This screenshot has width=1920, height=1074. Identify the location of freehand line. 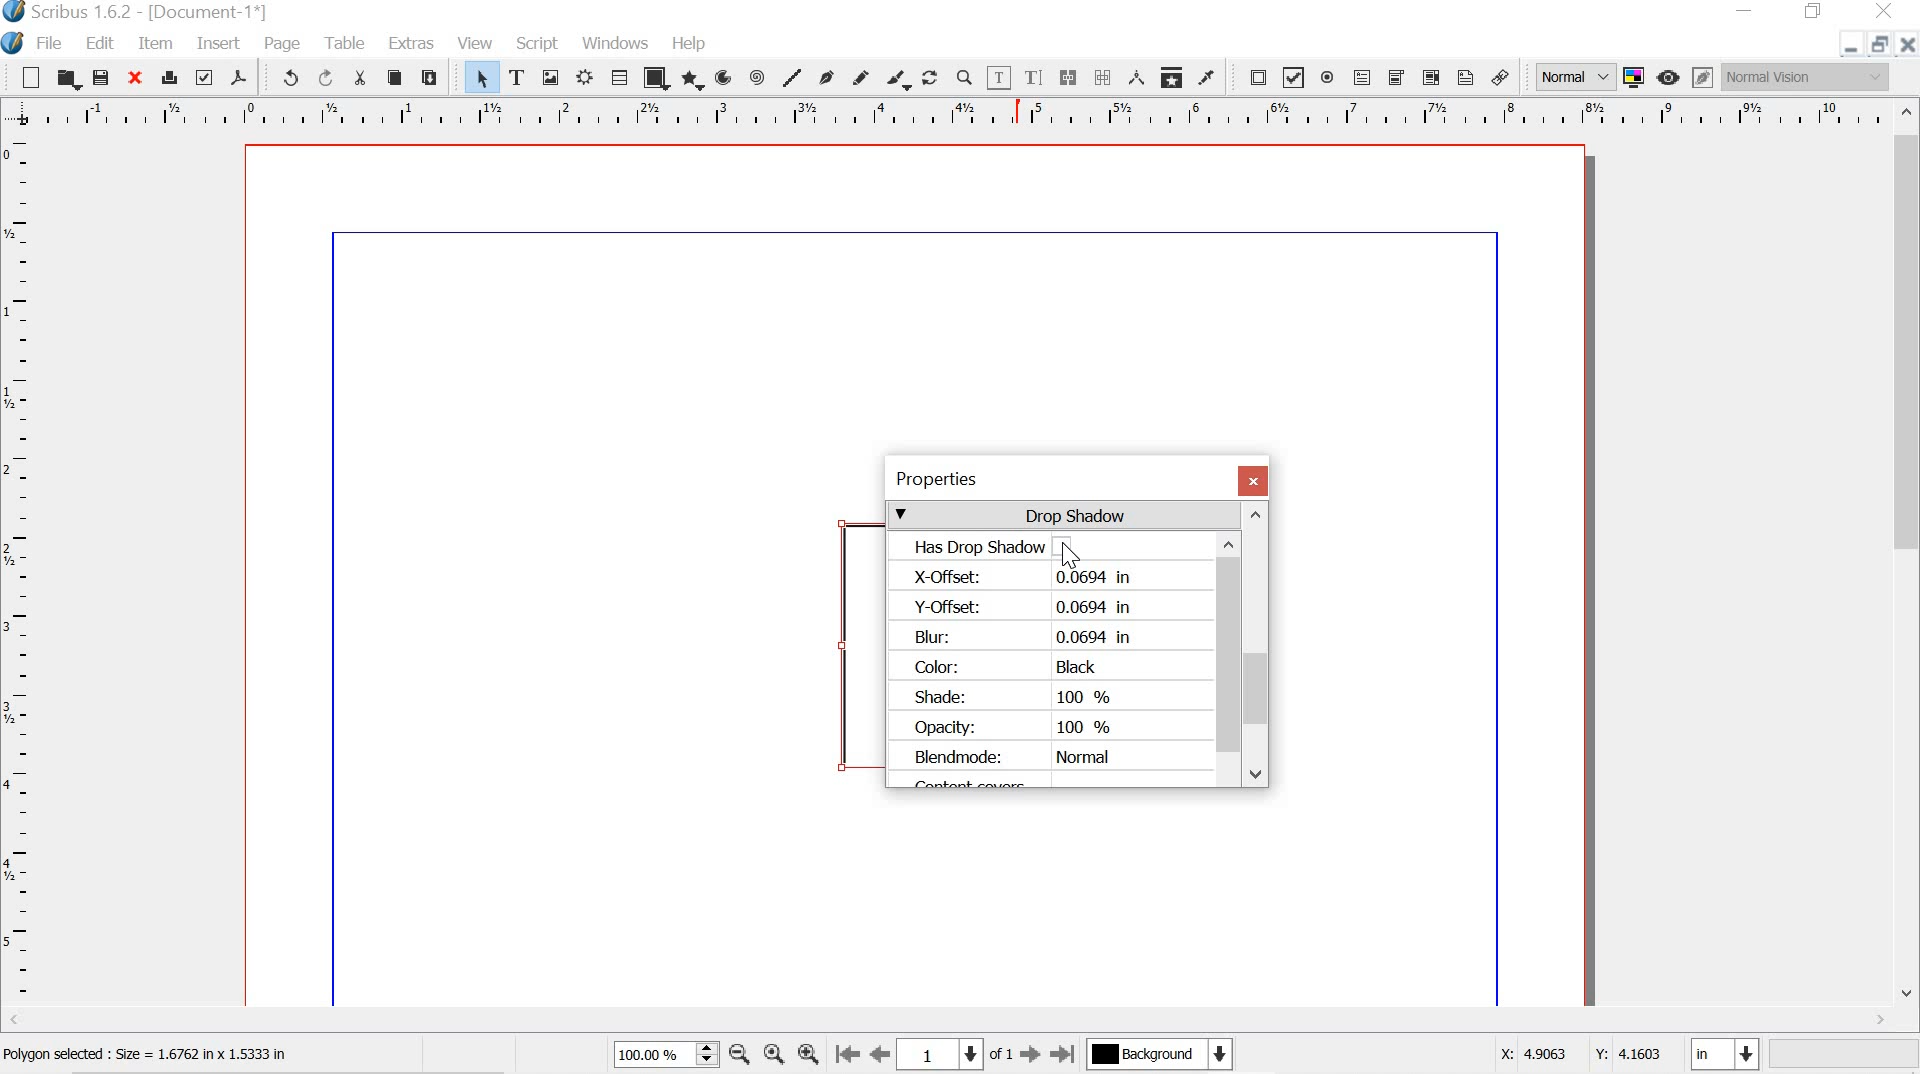
(863, 78).